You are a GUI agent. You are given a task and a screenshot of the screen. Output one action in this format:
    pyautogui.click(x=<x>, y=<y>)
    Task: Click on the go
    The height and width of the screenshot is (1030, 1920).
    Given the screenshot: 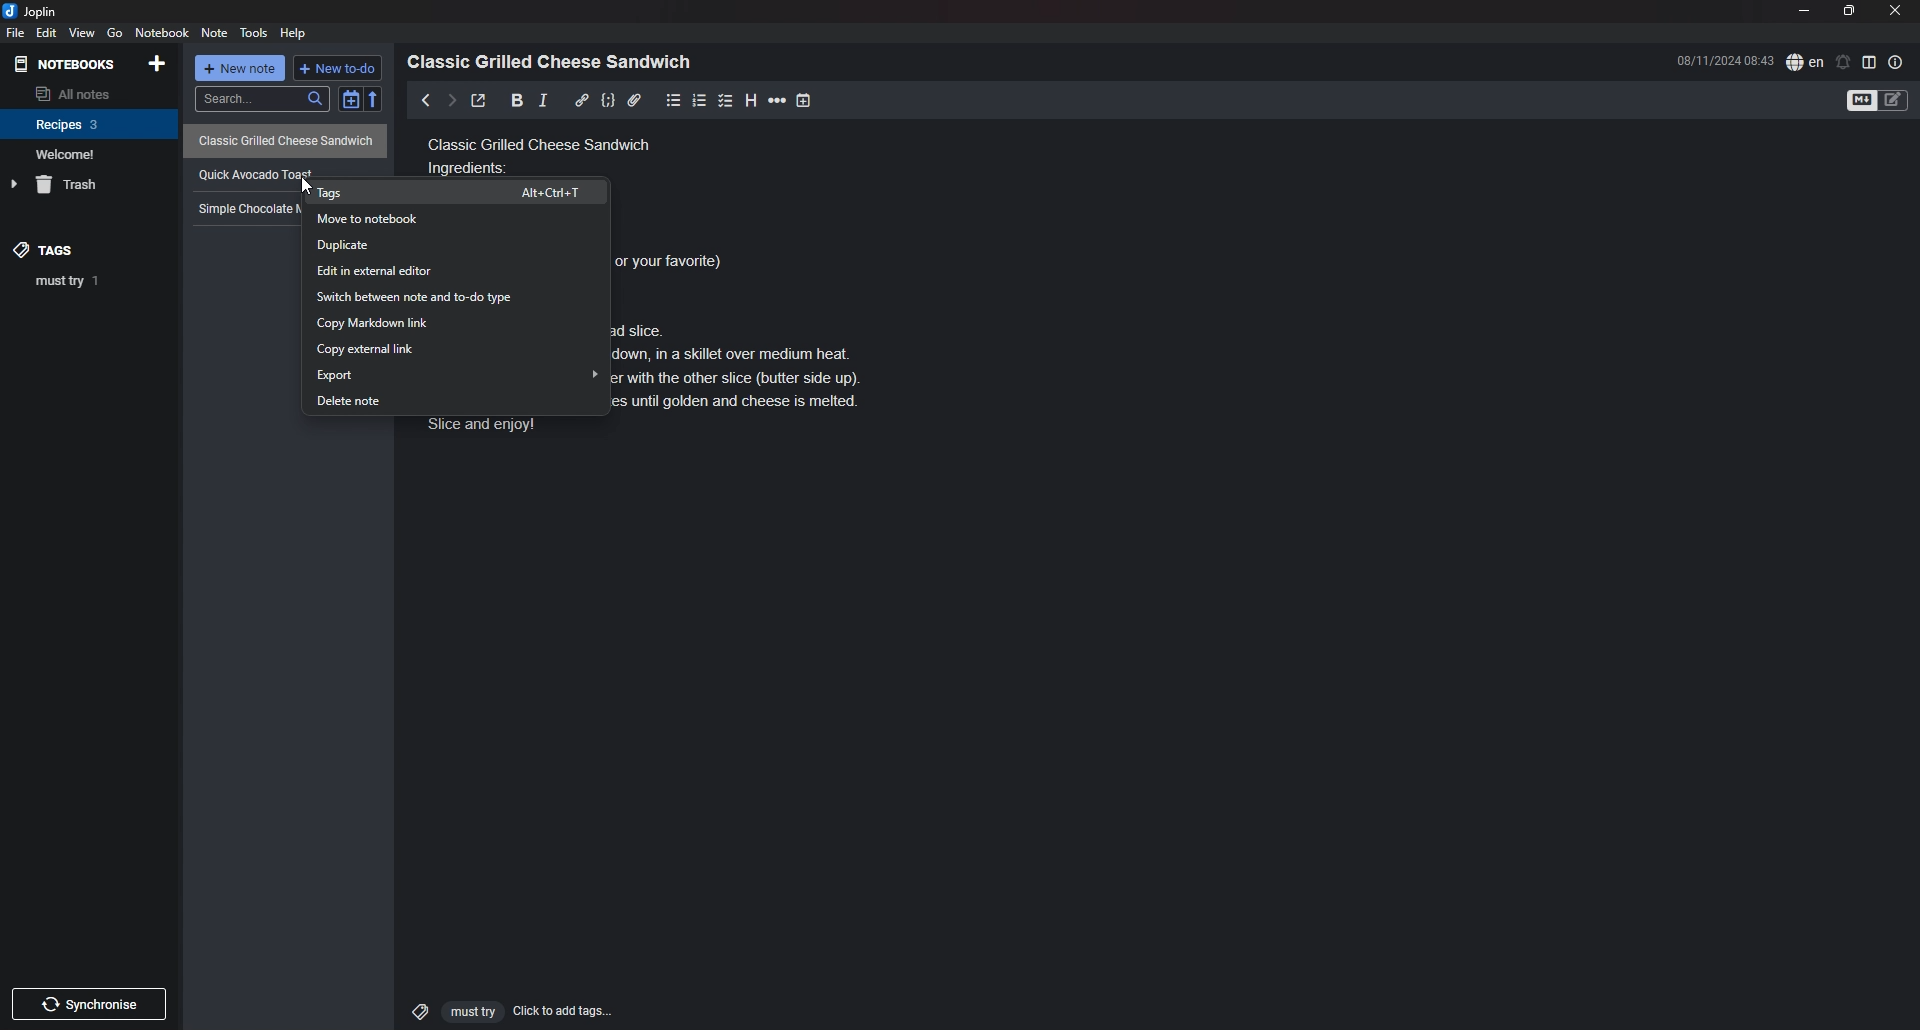 What is the action you would take?
    pyautogui.click(x=116, y=32)
    